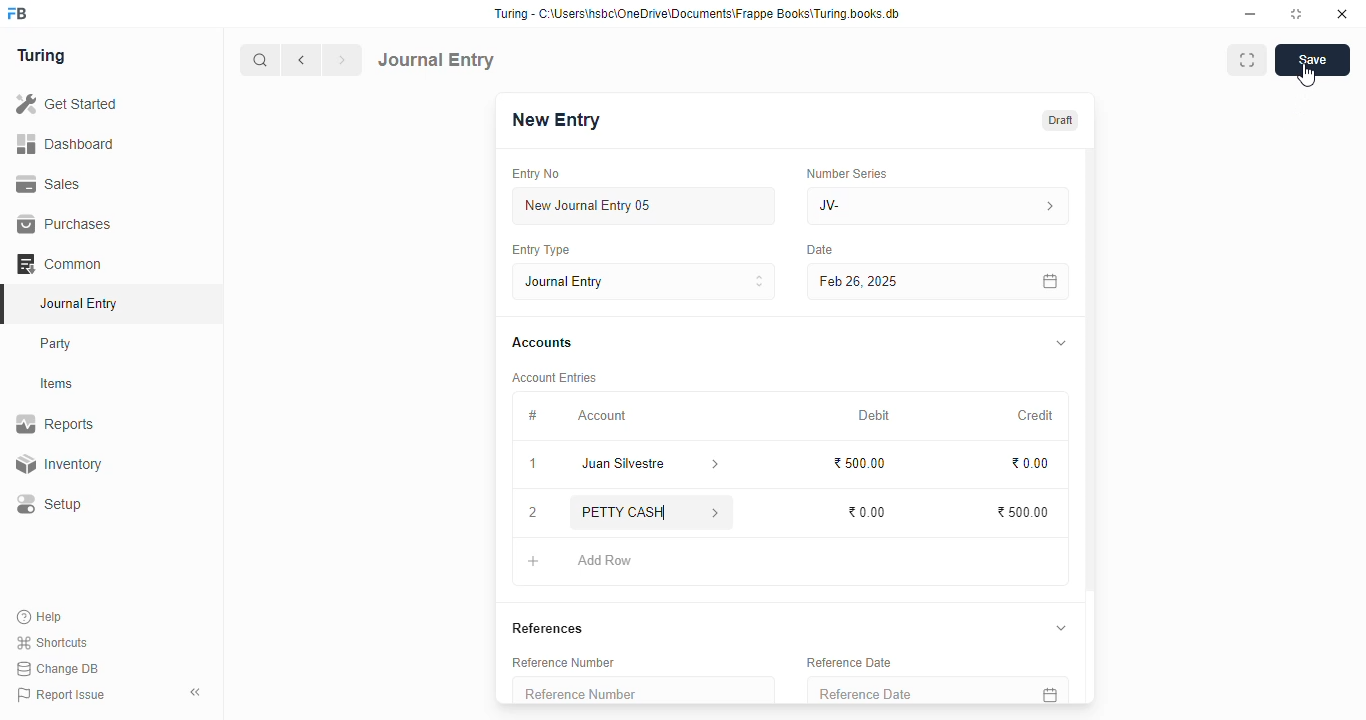 The image size is (1366, 720). I want to click on new journal entry 05, so click(645, 207).